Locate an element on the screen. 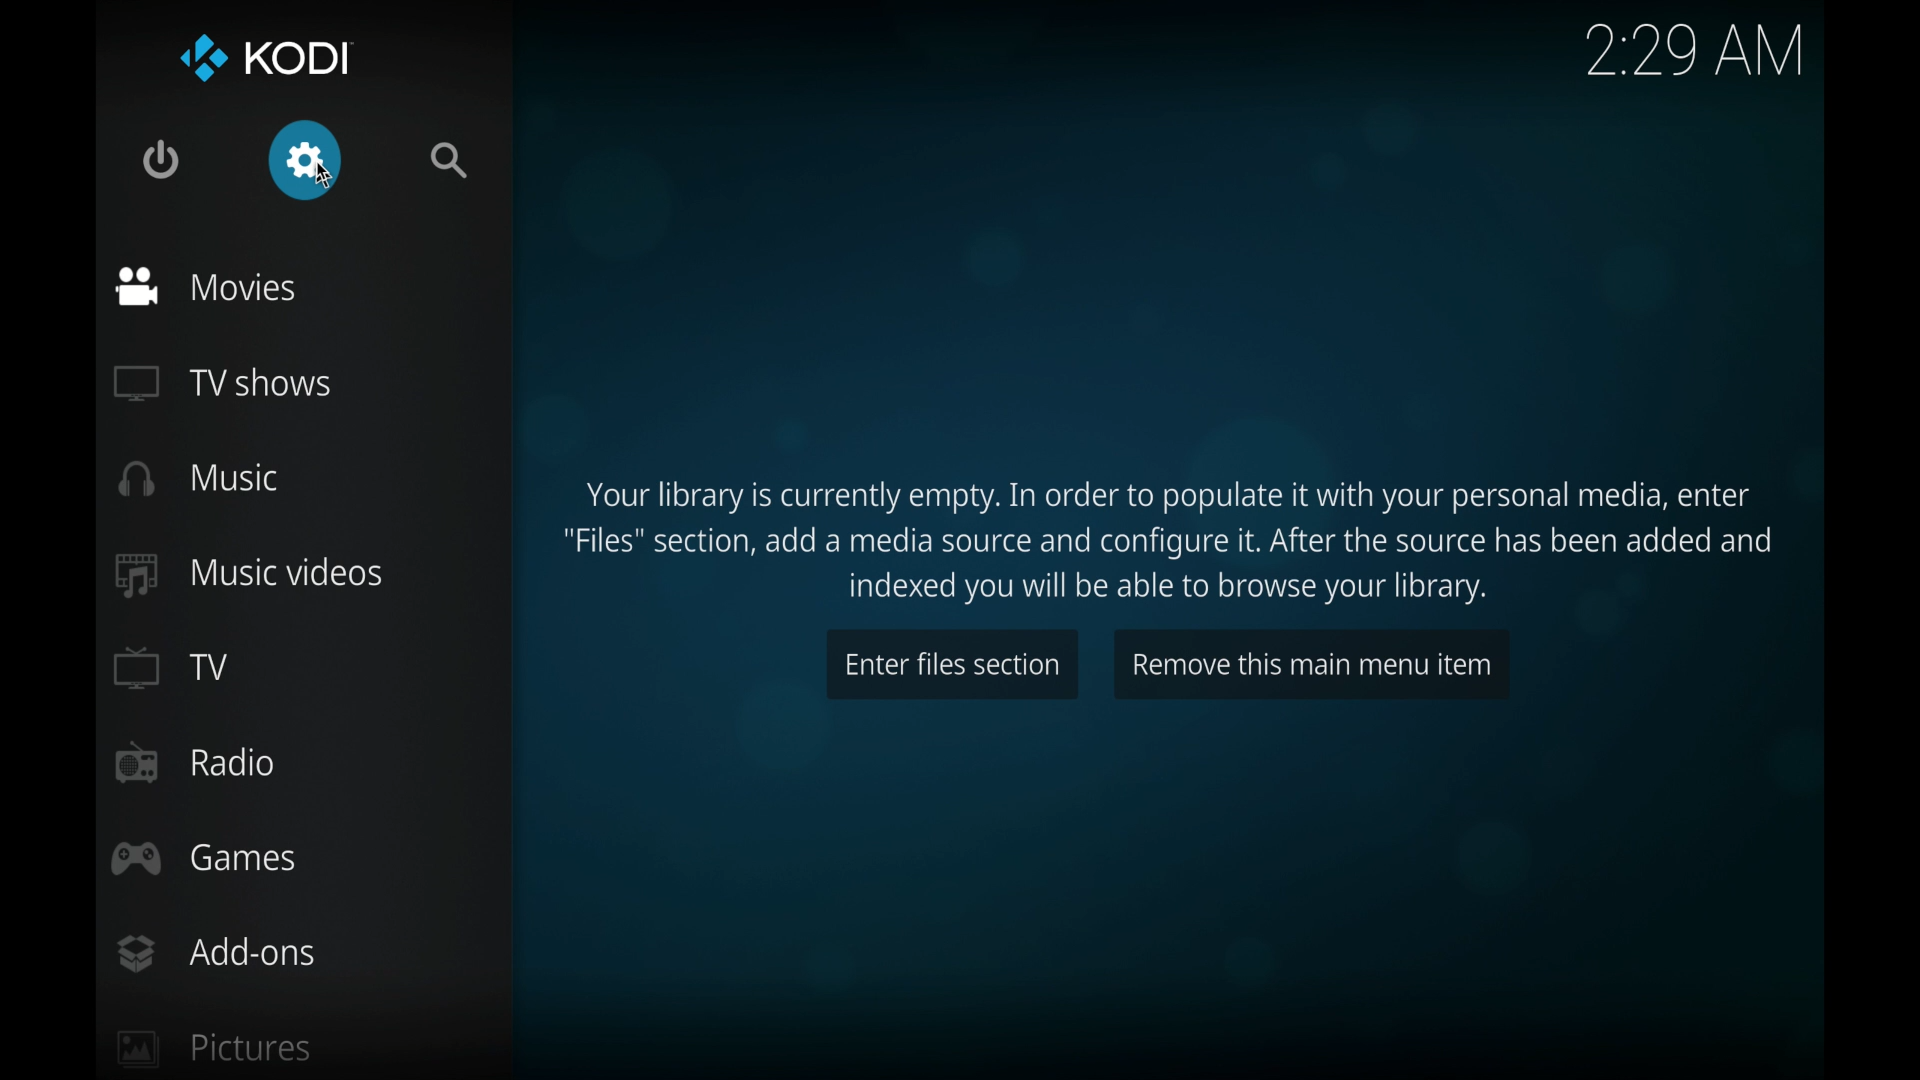 This screenshot has height=1080, width=1920. search is located at coordinates (451, 160).